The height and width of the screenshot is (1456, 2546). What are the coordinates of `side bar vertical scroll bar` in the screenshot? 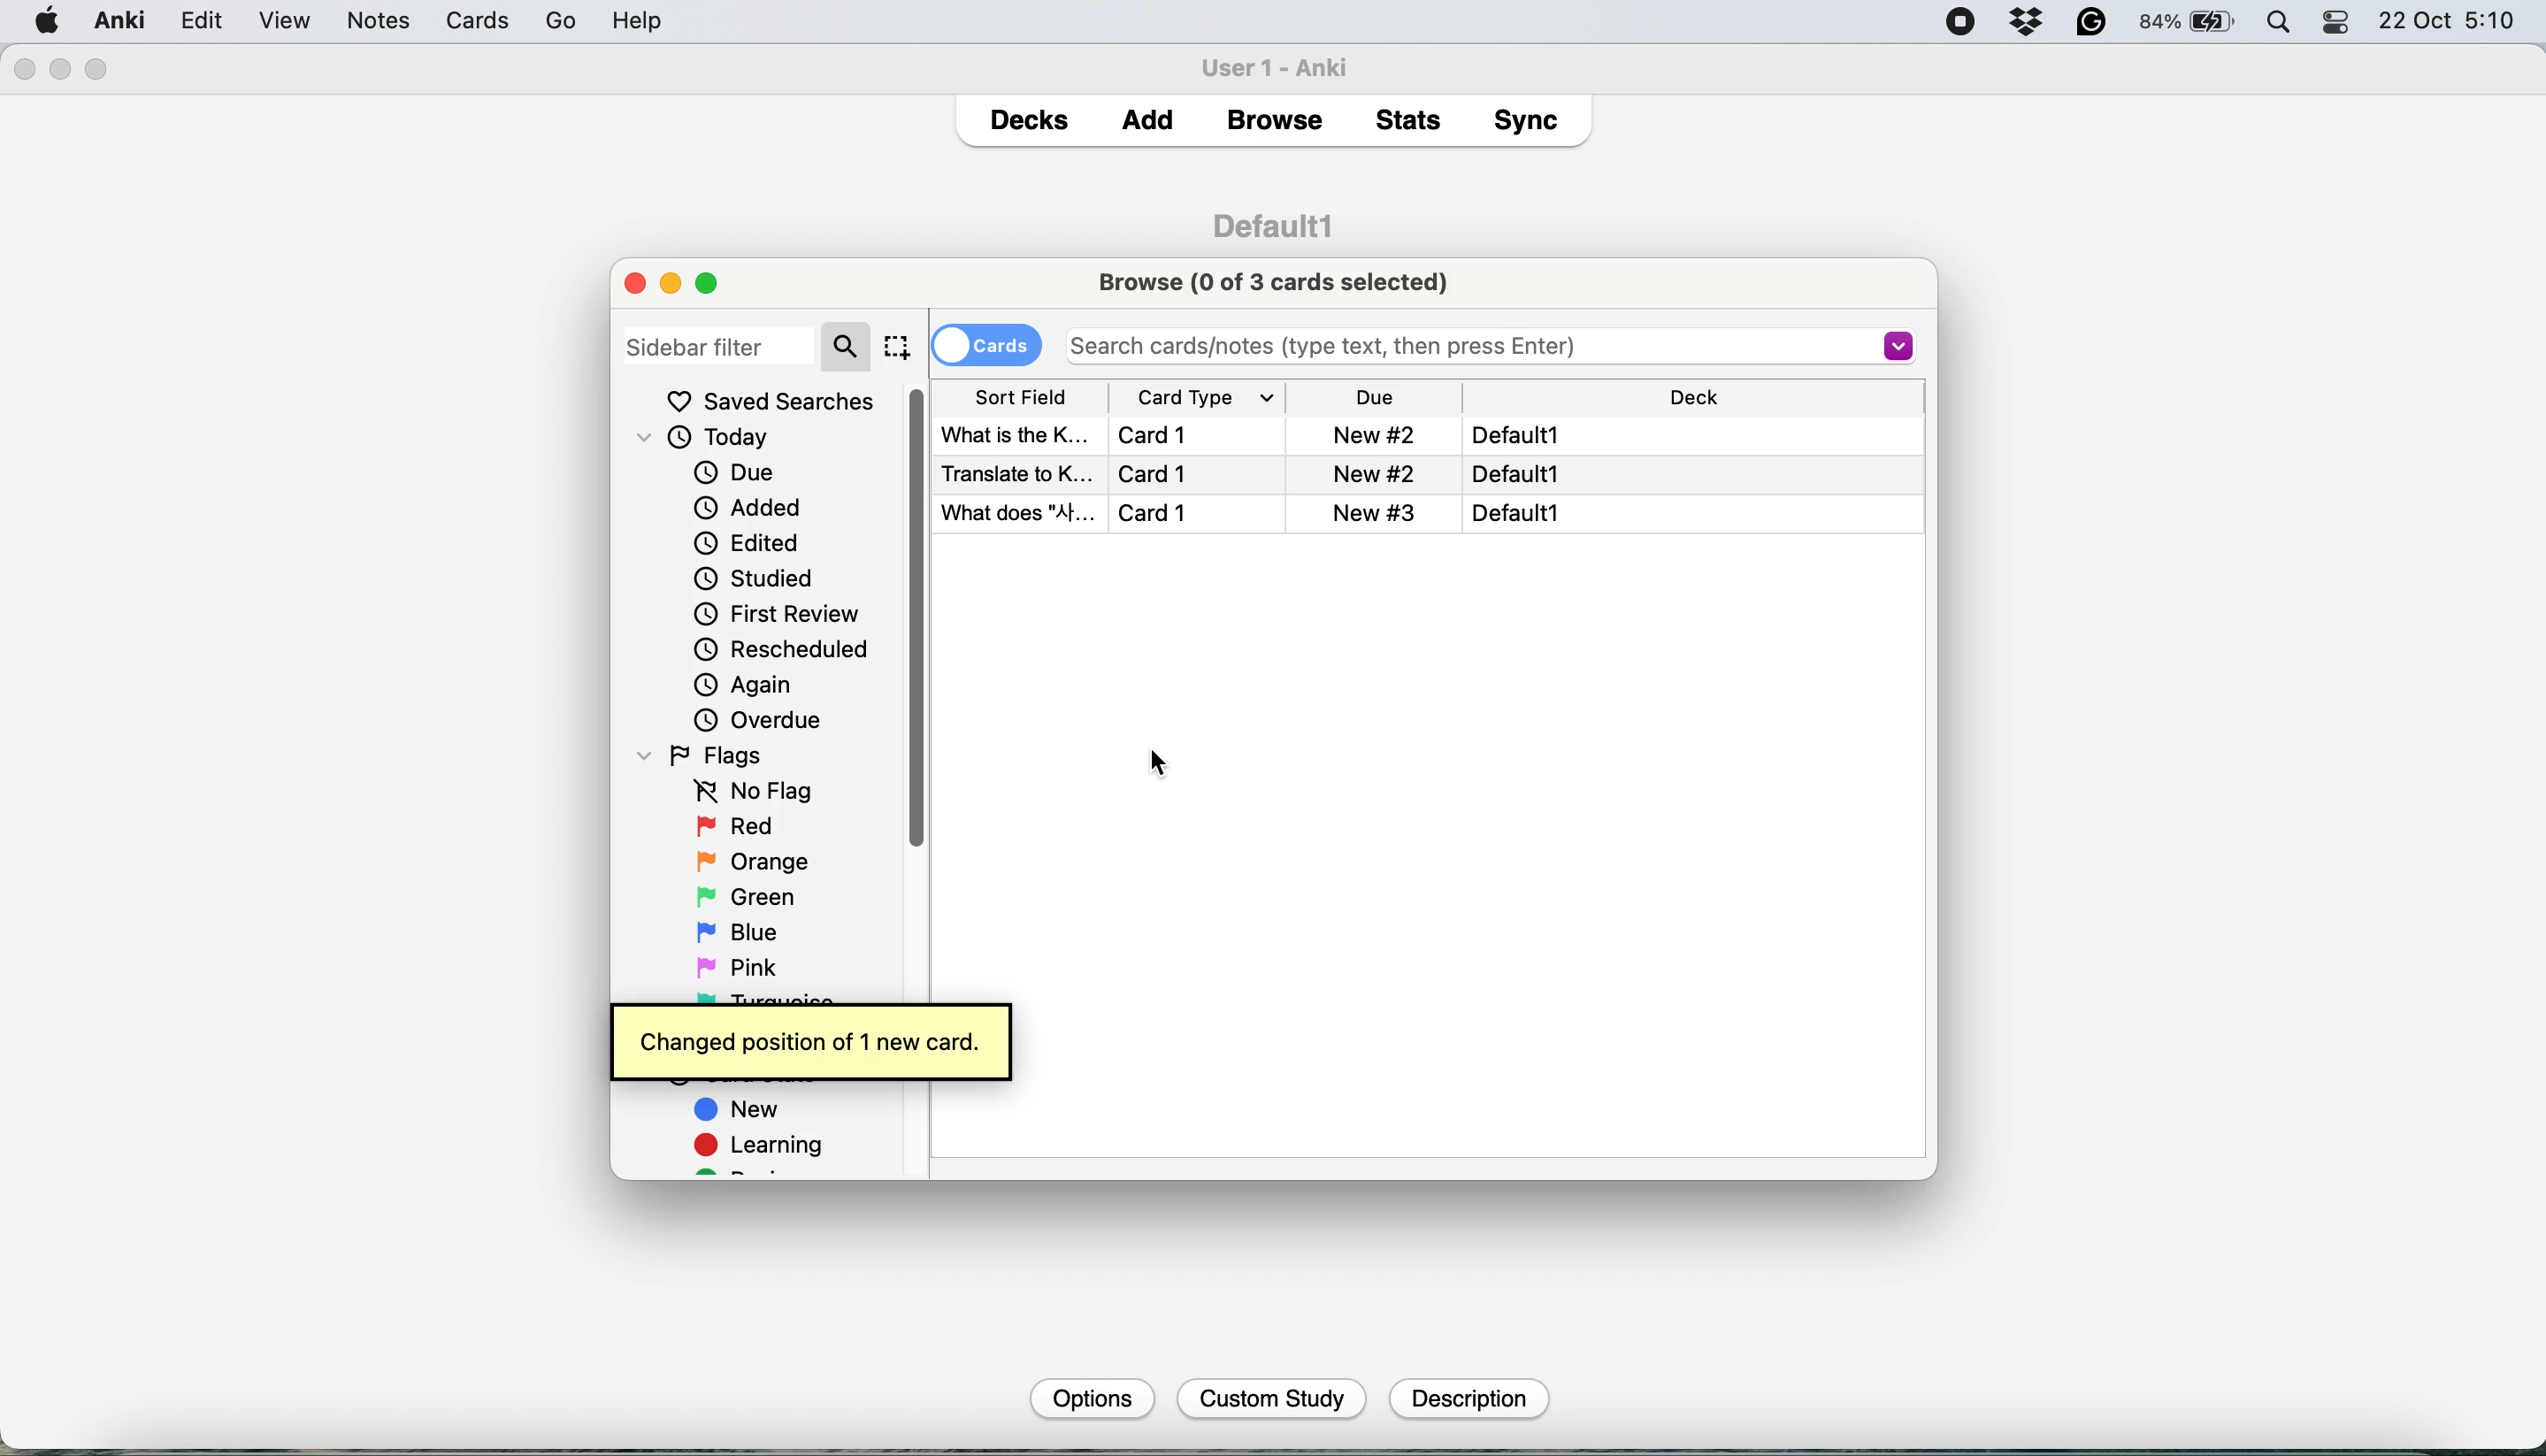 It's located at (867, 621).